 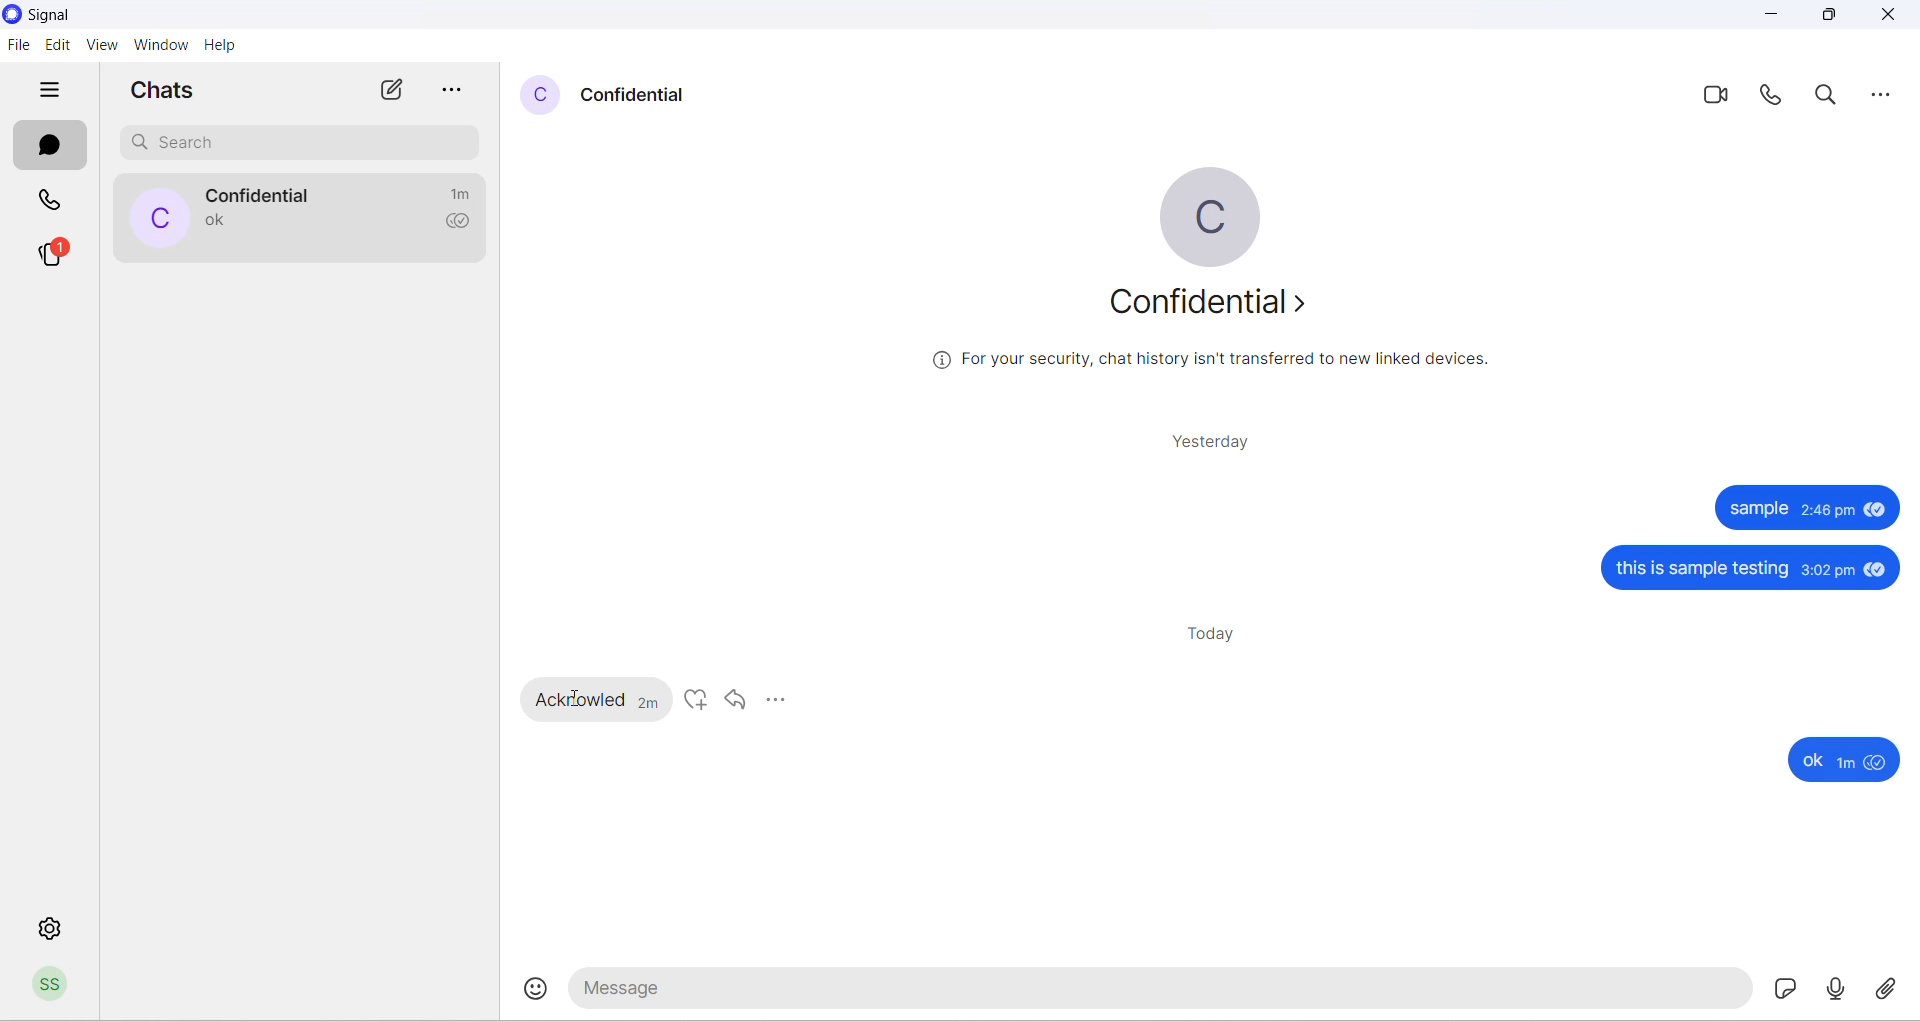 What do you see at coordinates (538, 93) in the screenshot?
I see `contact profile picture` at bounding box center [538, 93].